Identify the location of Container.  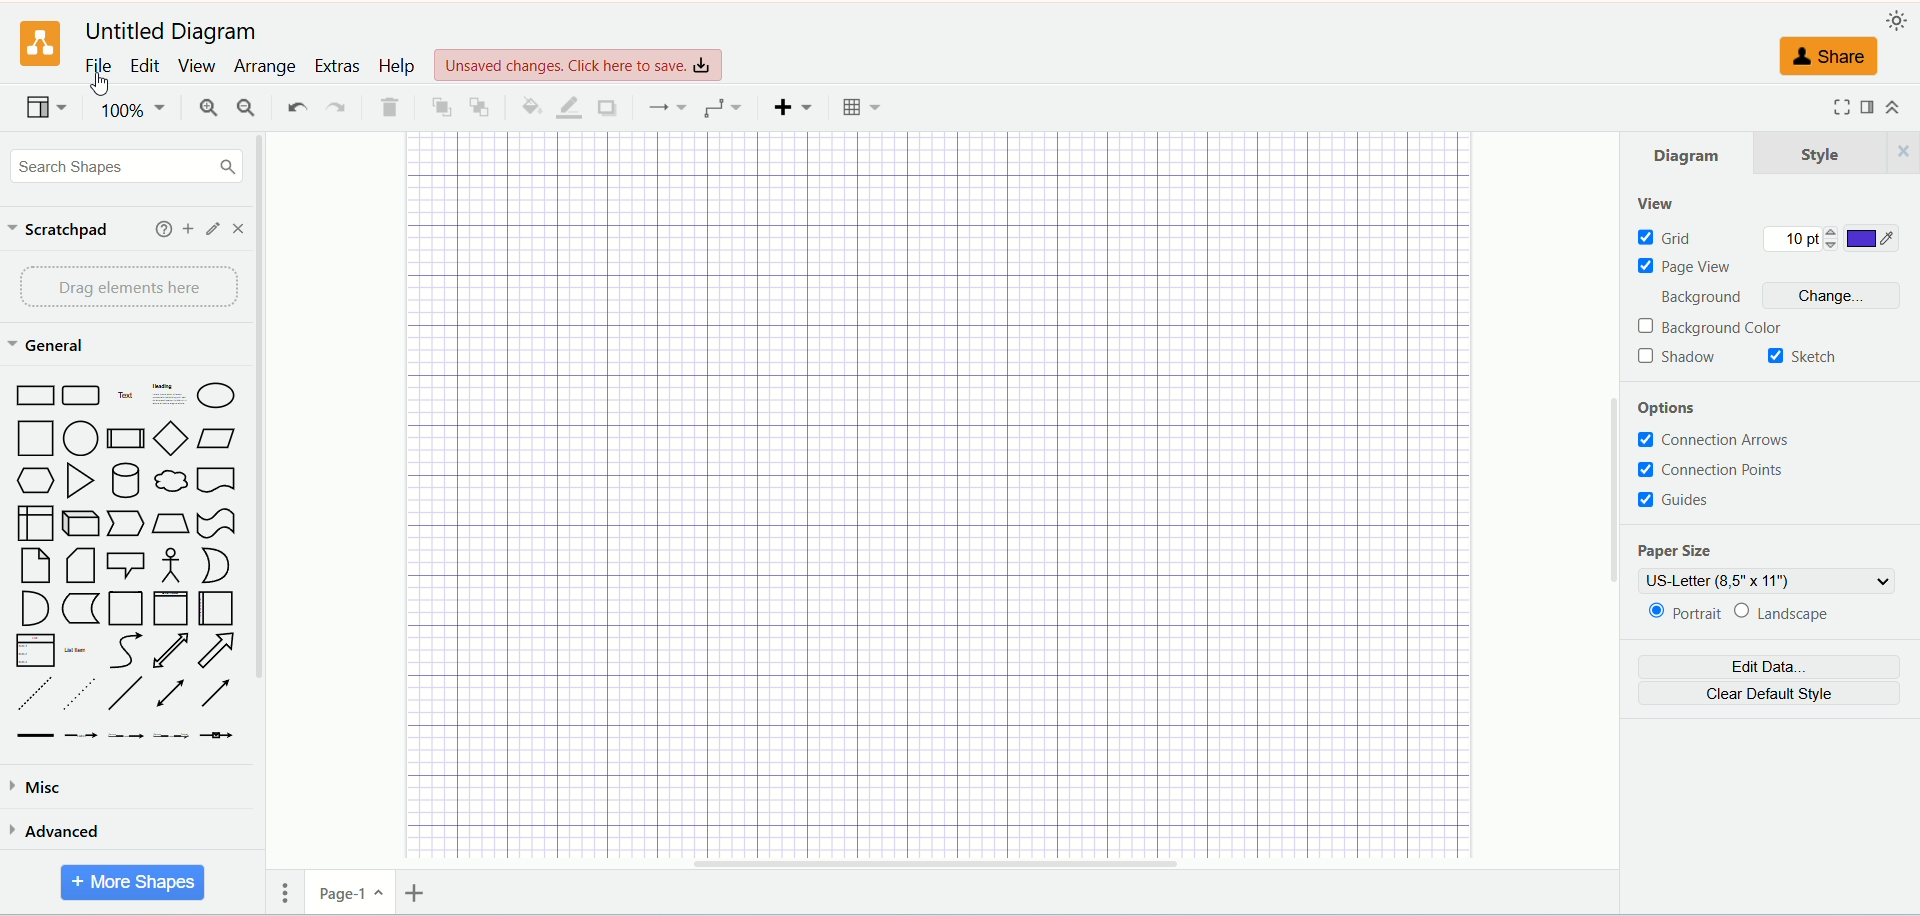
(126, 610).